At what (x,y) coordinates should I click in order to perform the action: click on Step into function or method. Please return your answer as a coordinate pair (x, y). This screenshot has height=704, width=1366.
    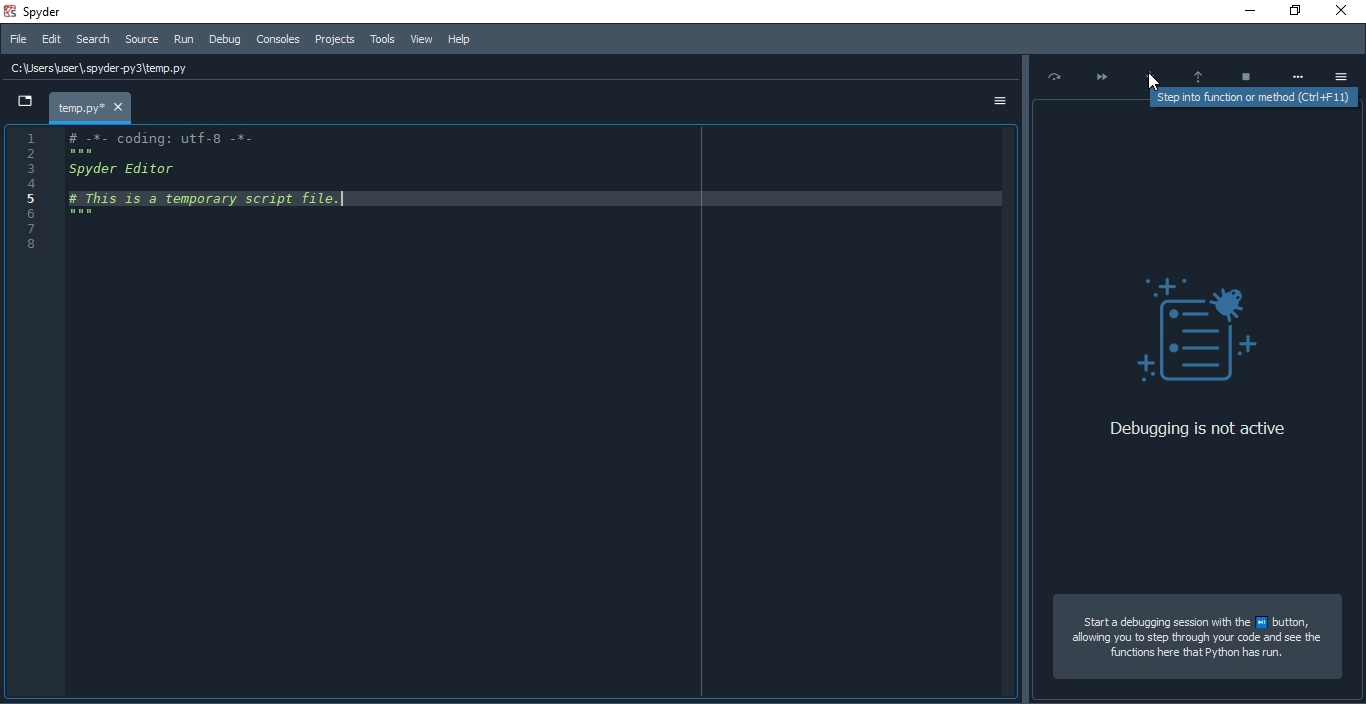
    Looking at the image, I should click on (1152, 72).